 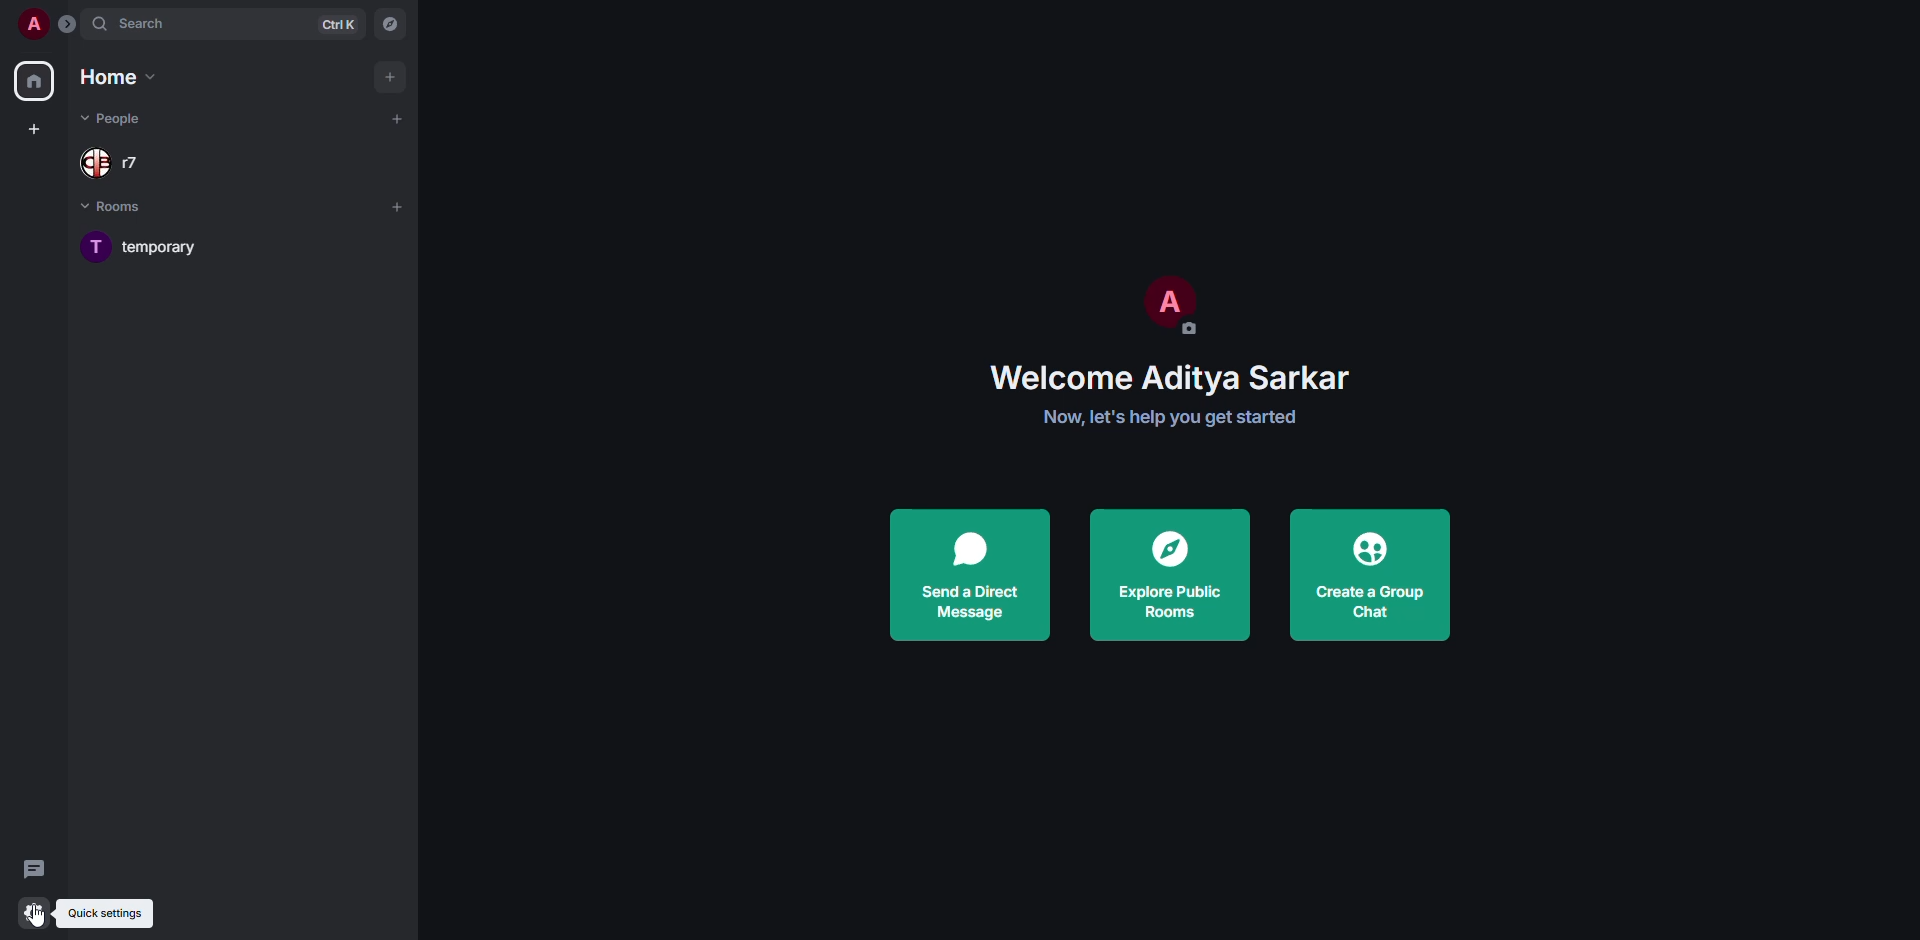 What do you see at coordinates (36, 913) in the screenshot?
I see `quick settings` at bounding box center [36, 913].